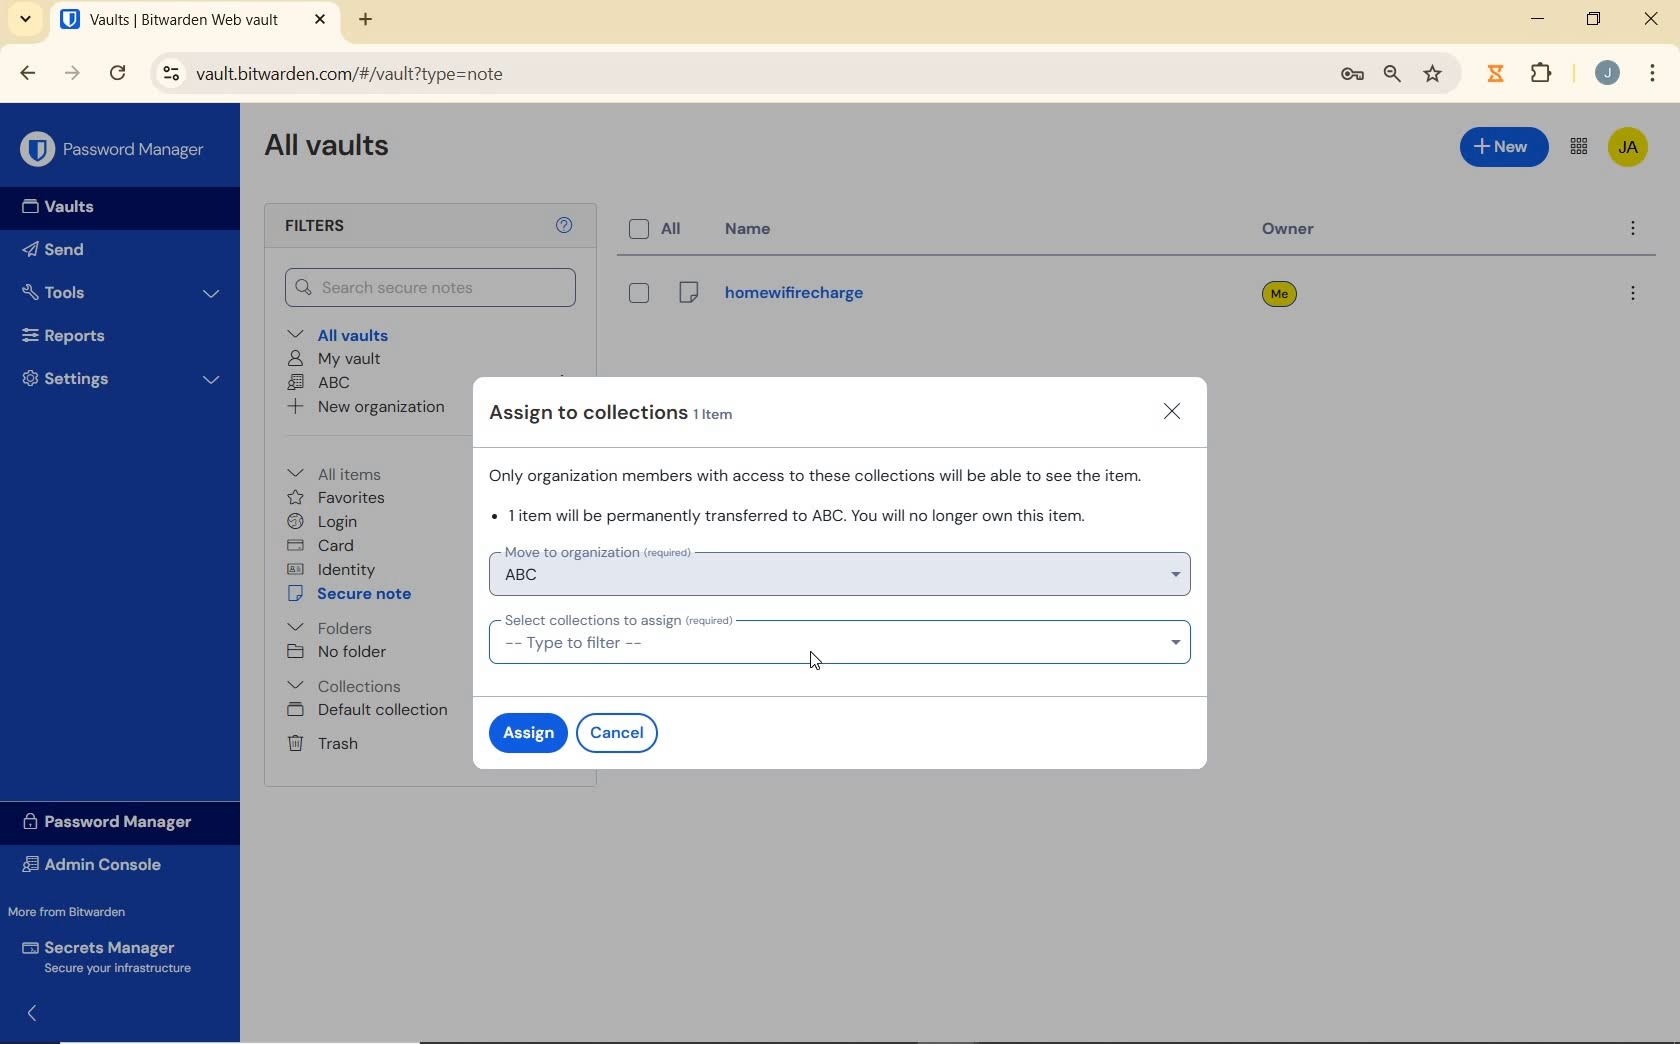  Describe the element at coordinates (1653, 72) in the screenshot. I see `customize Google chrome` at that location.